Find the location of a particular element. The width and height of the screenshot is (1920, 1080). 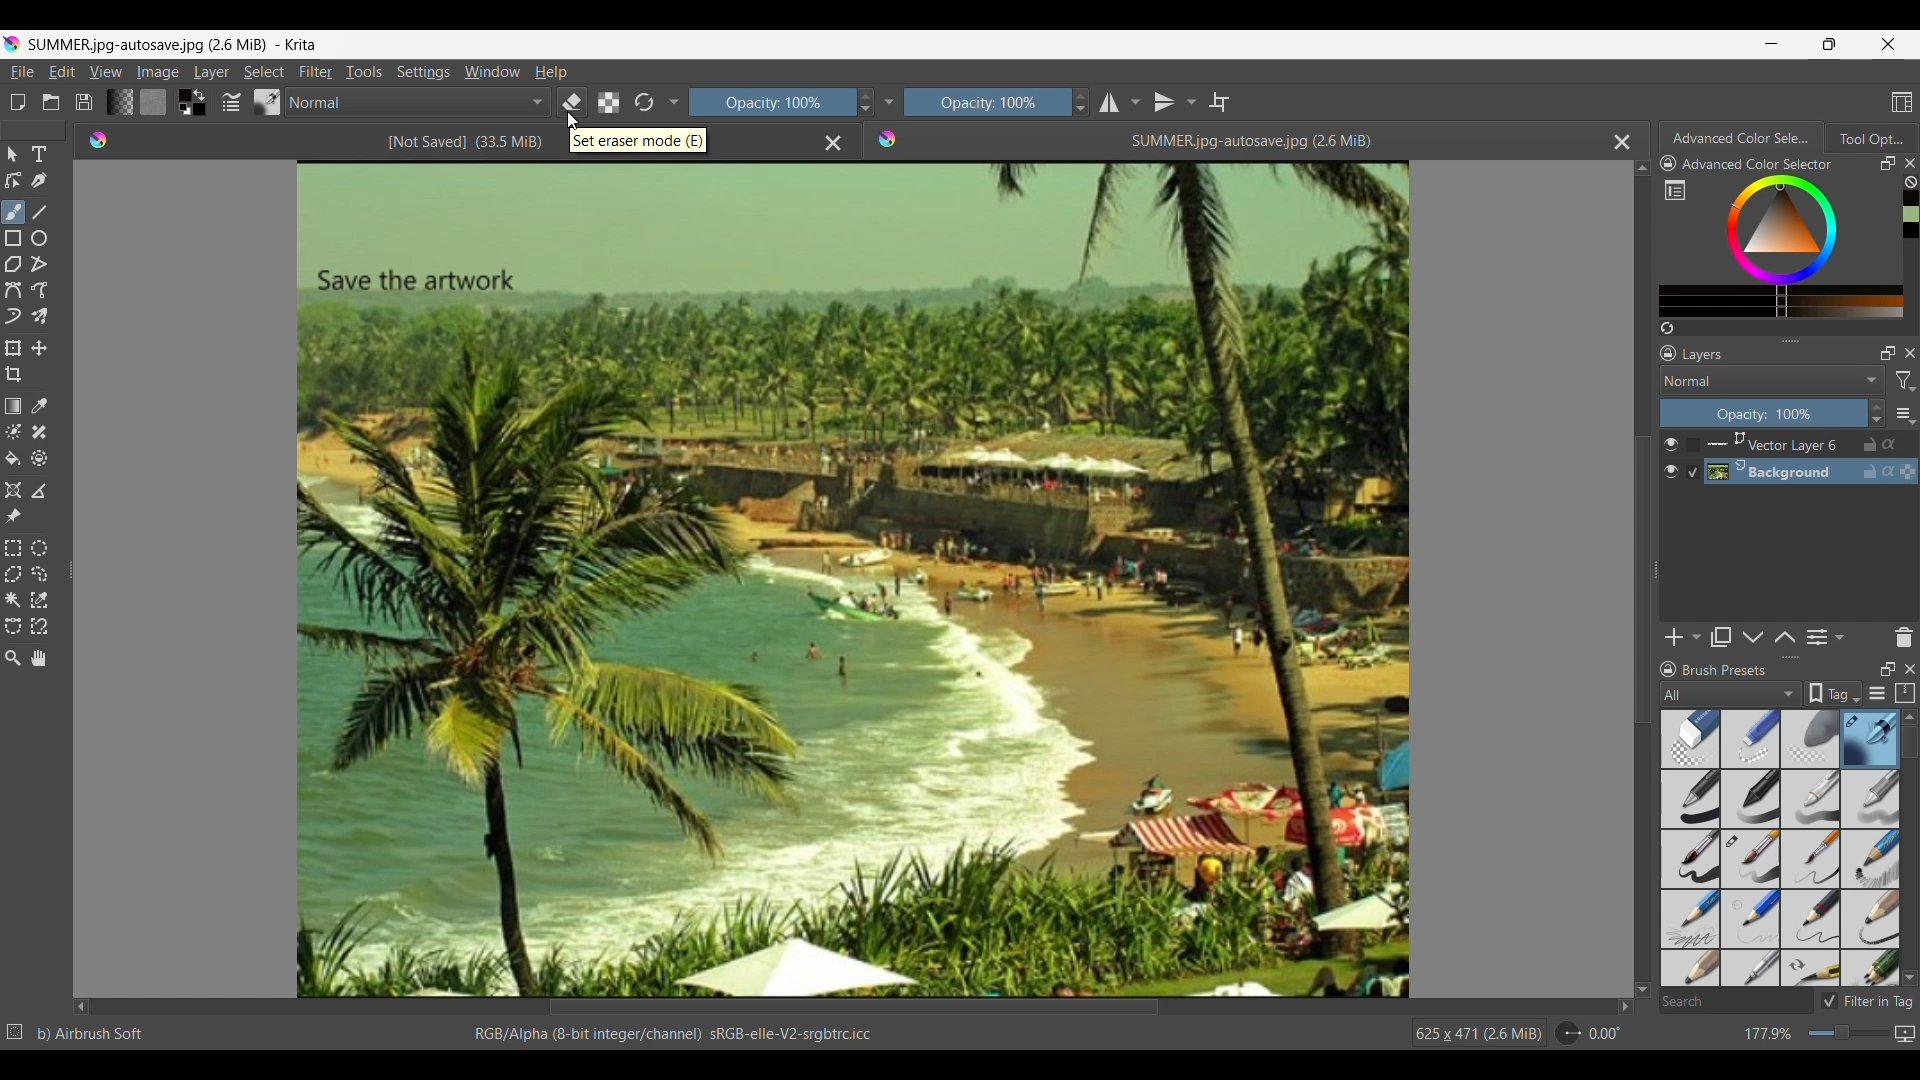

Vertical mirror tool options is located at coordinates (1175, 102).